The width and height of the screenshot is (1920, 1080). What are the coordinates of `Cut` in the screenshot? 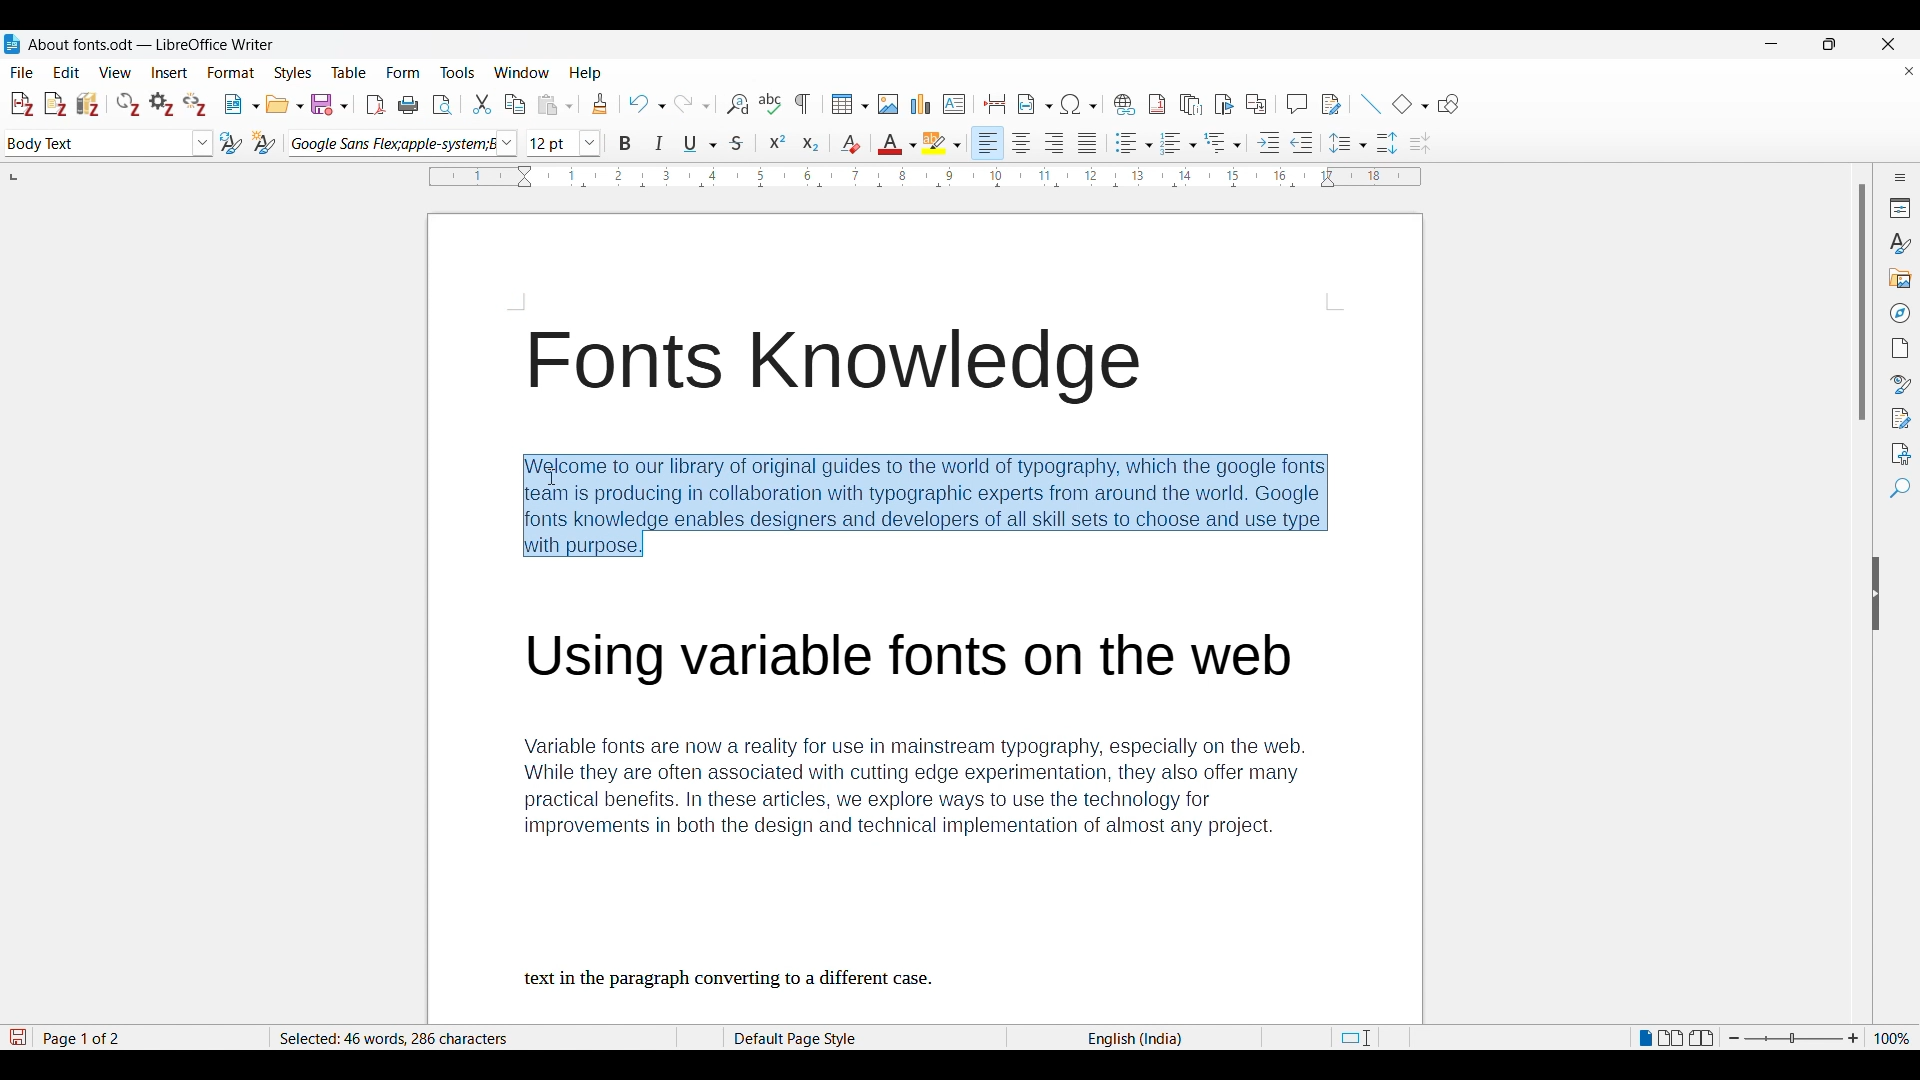 It's located at (482, 104).